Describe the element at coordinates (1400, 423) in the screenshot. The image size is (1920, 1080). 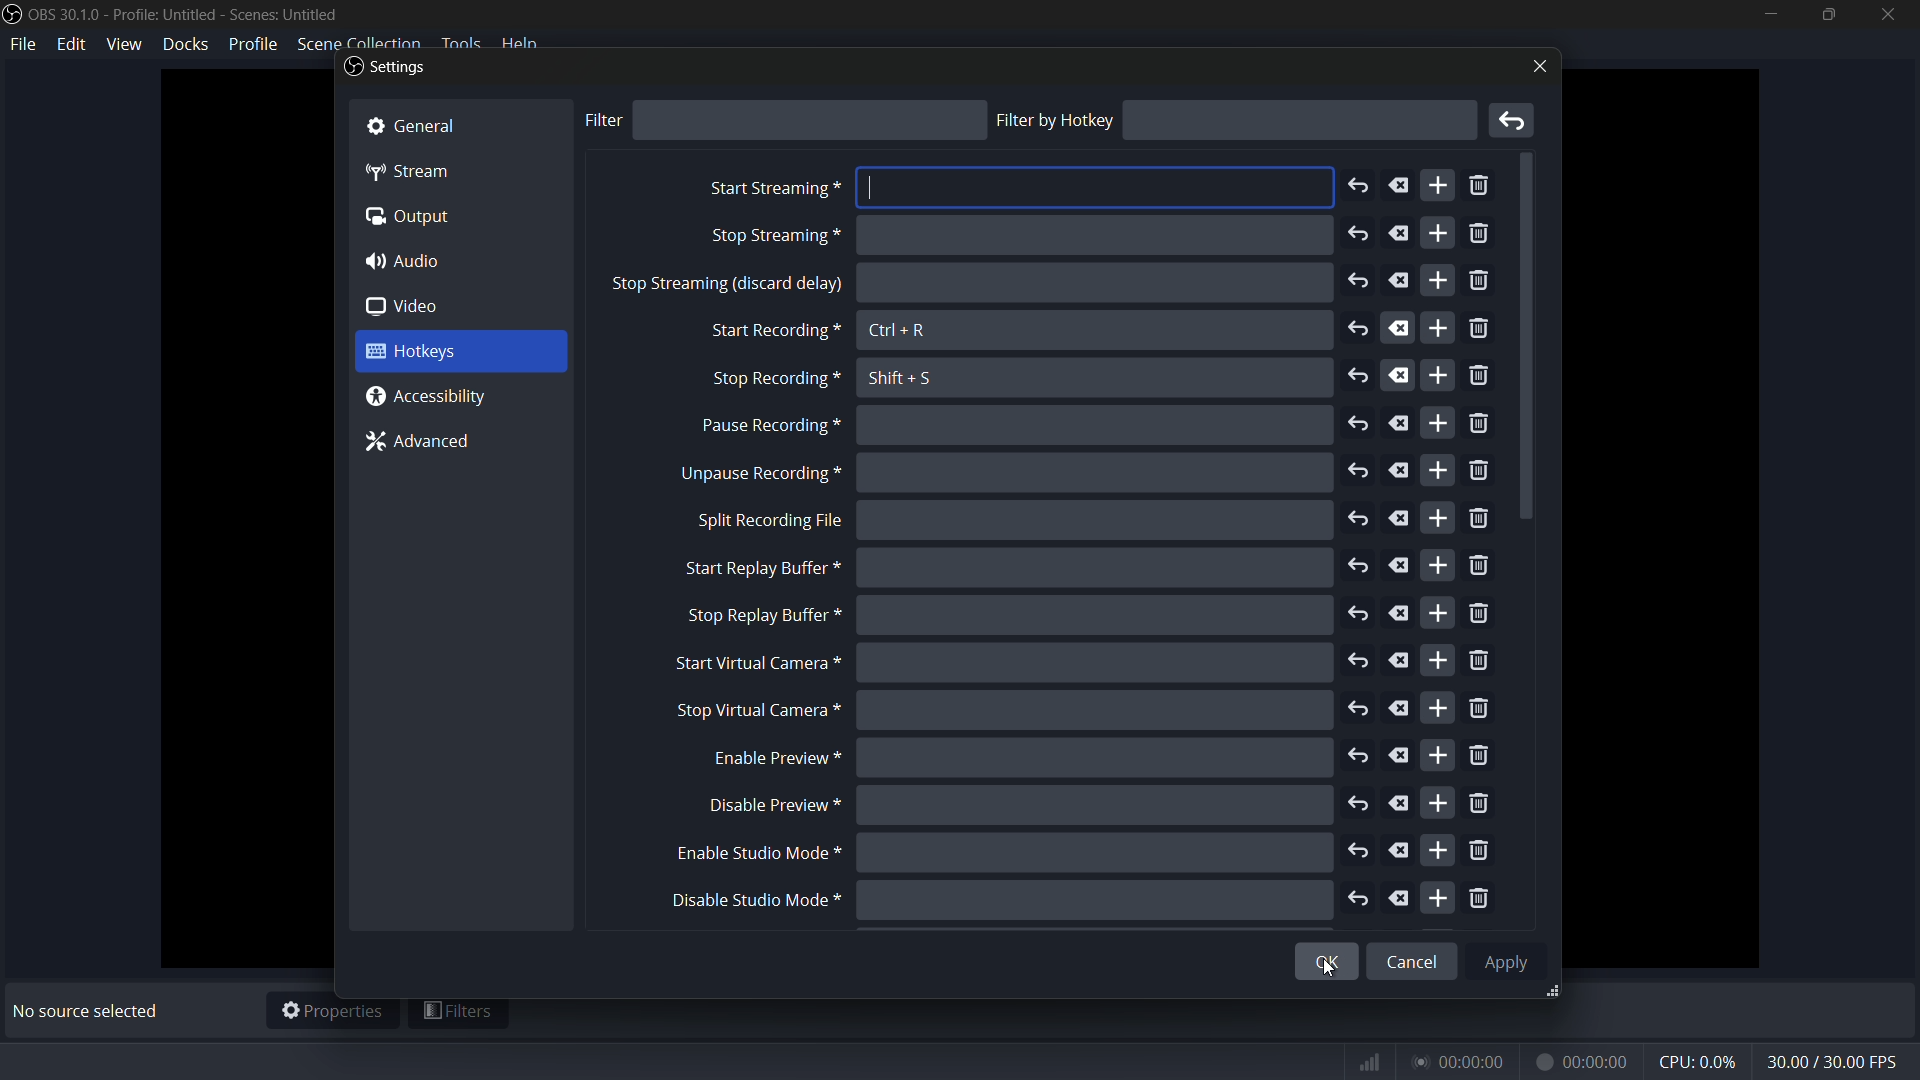
I see `delete` at that location.